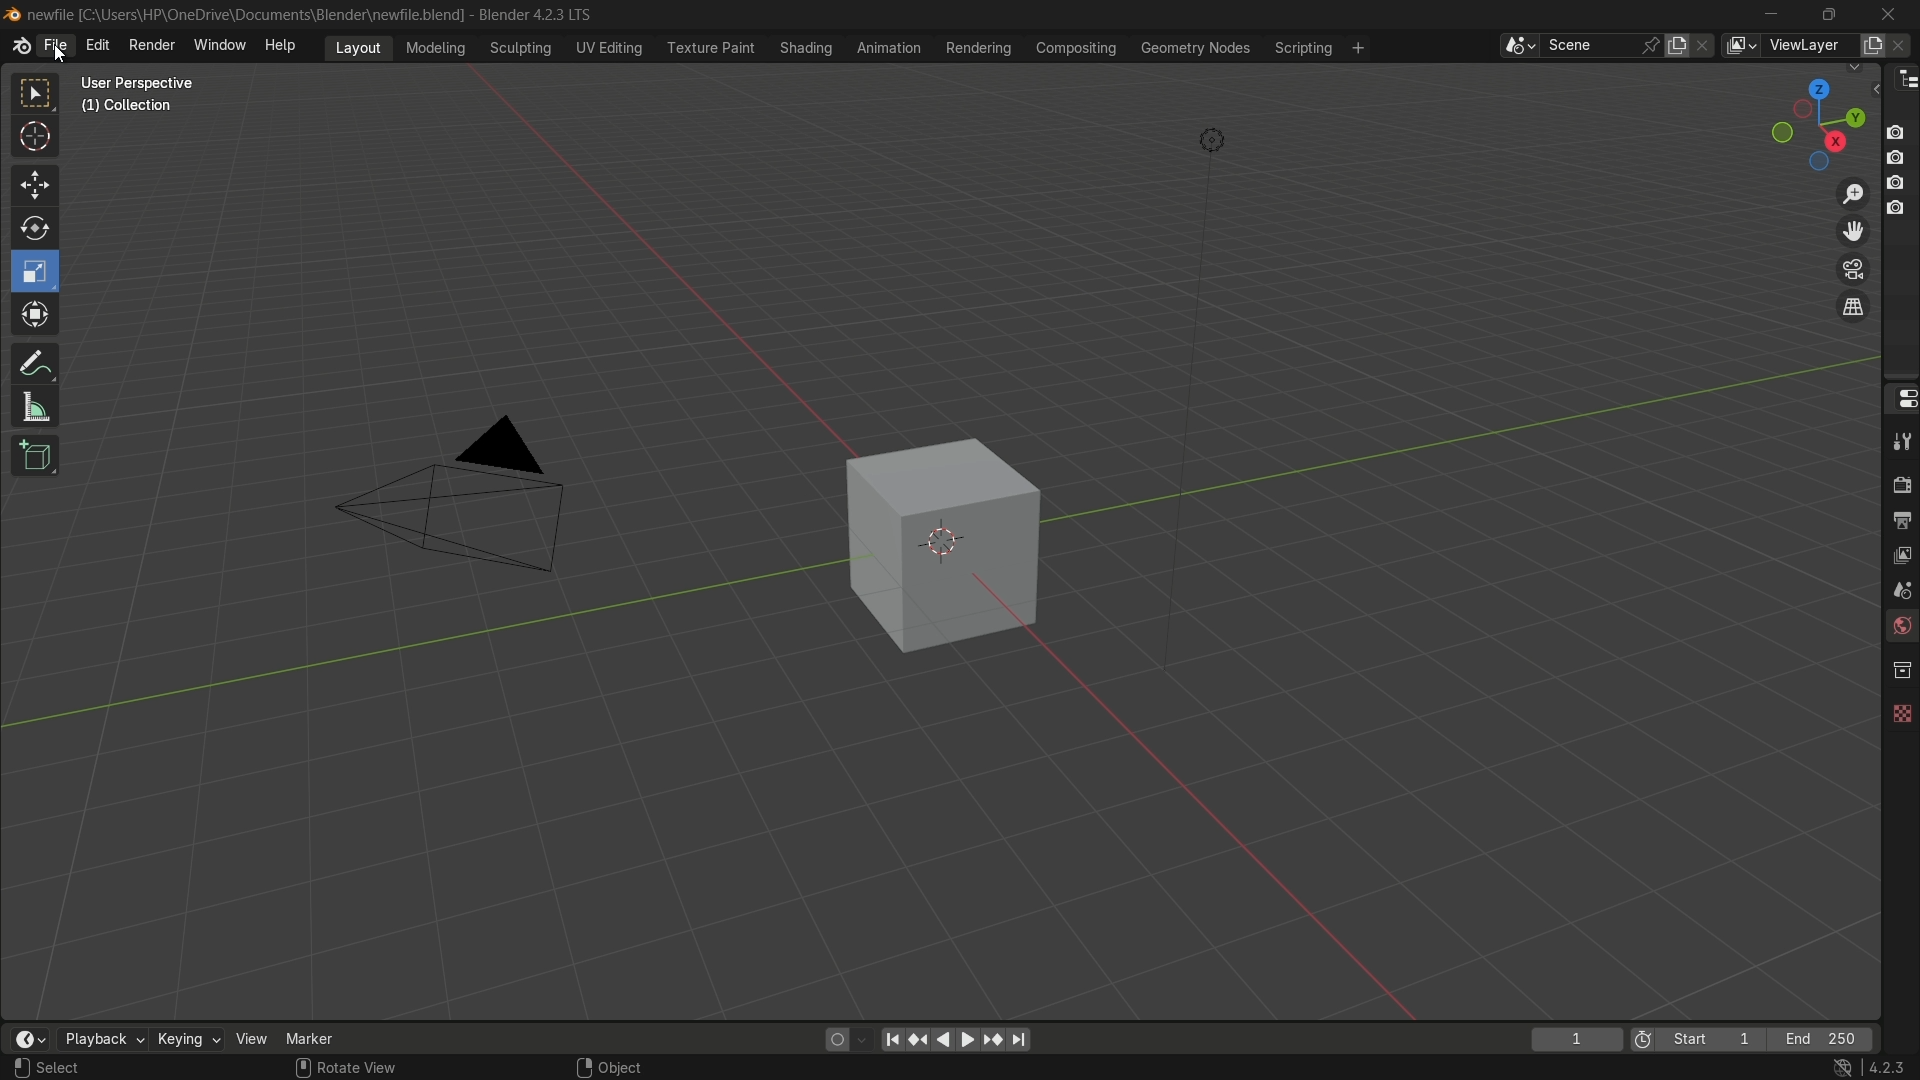  I want to click on edit menu, so click(97, 45).